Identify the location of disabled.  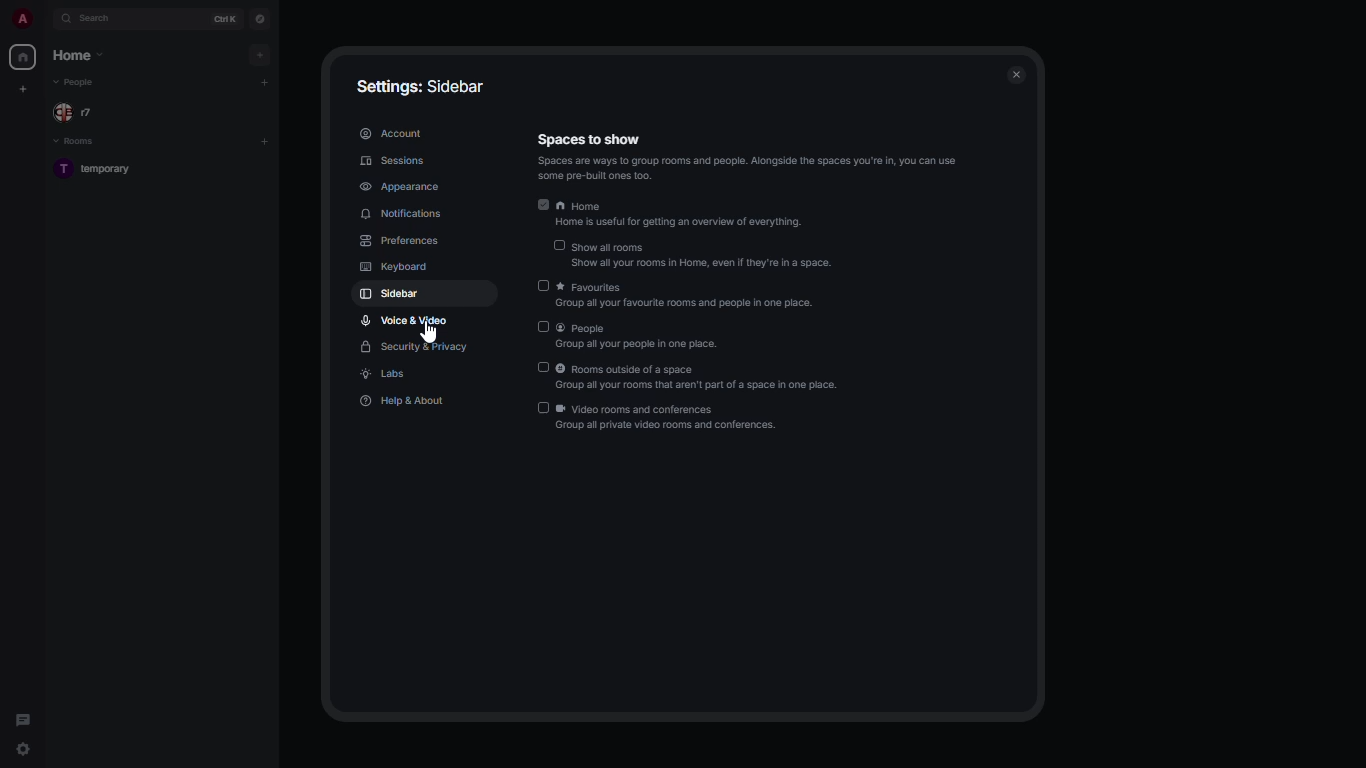
(543, 408).